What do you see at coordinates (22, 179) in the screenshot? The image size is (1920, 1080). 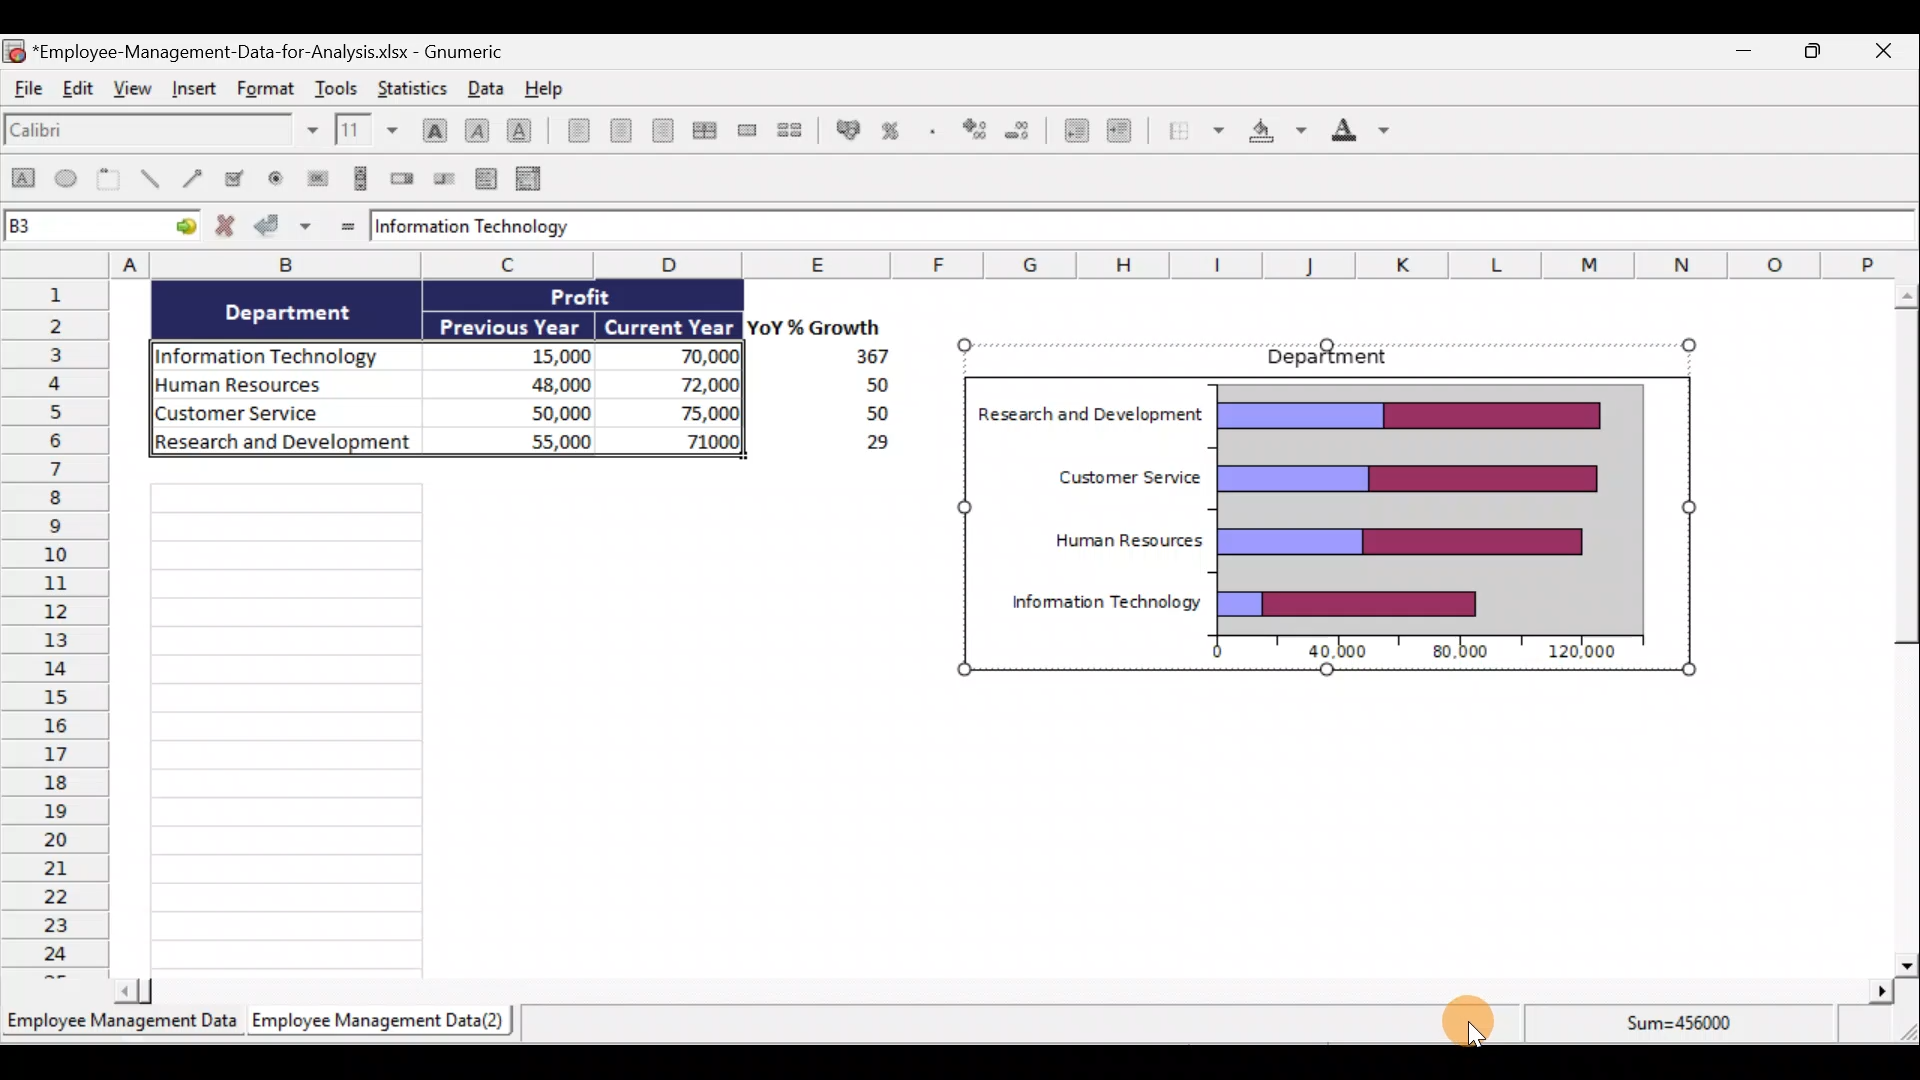 I see `Create a rectangle object` at bounding box center [22, 179].